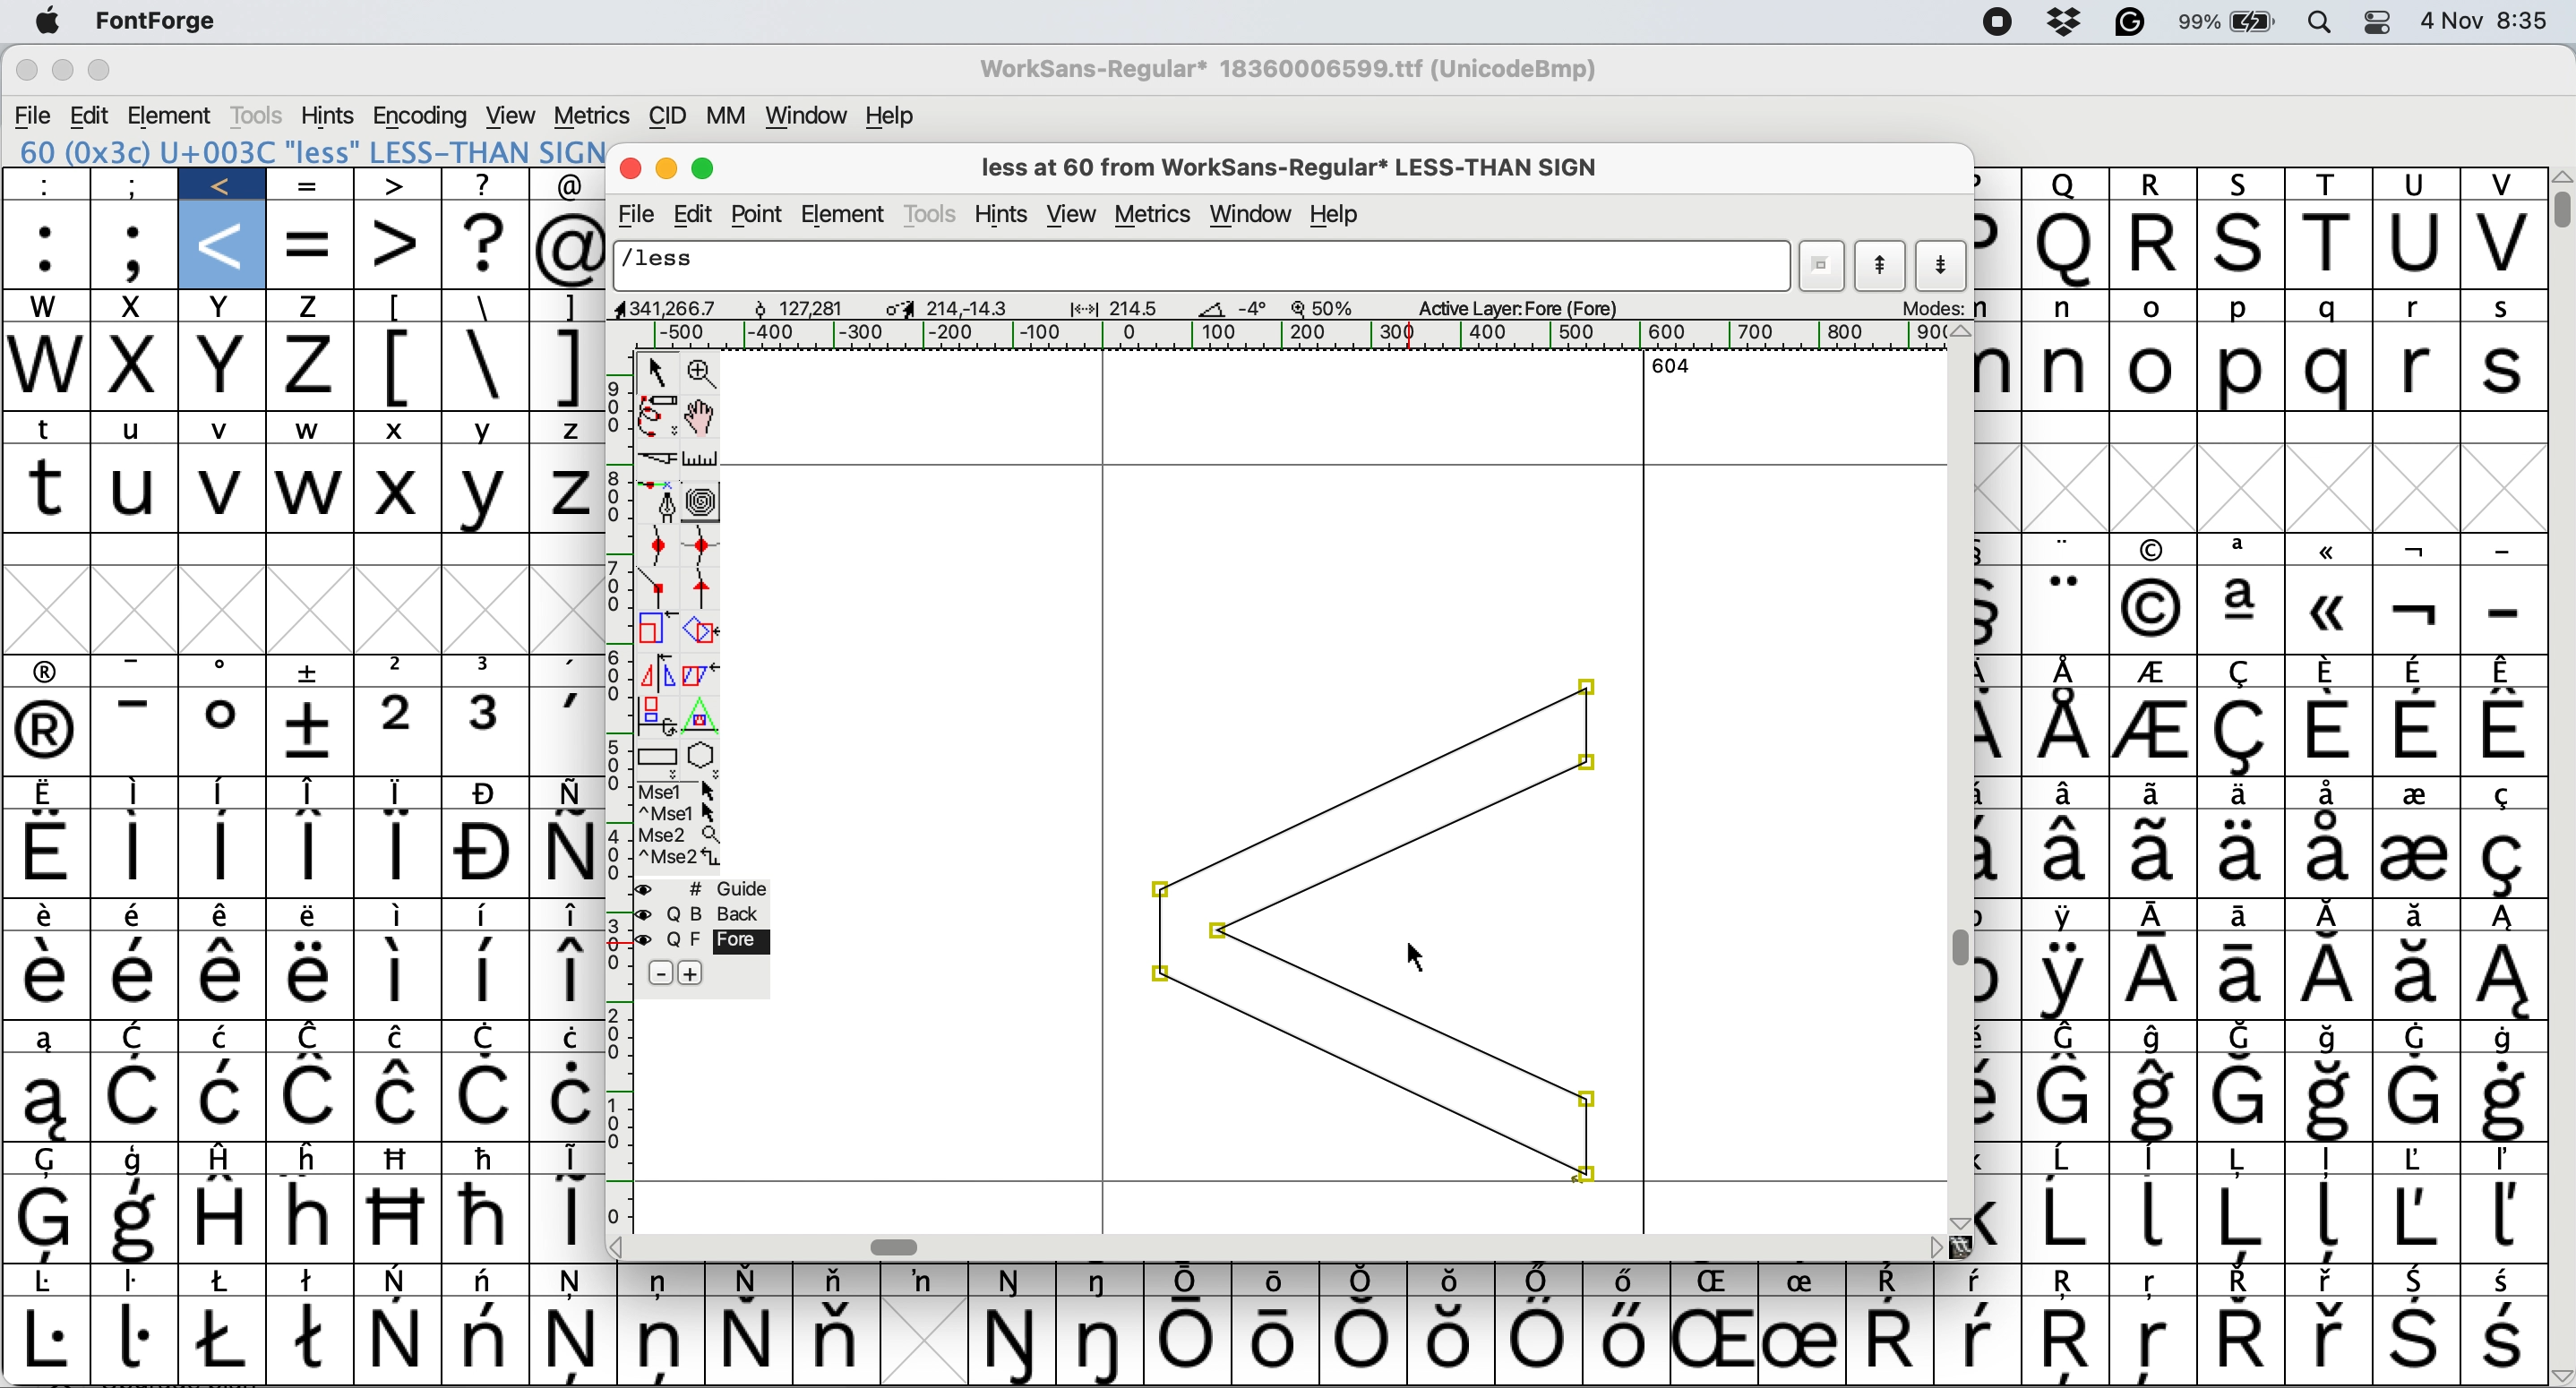  What do you see at coordinates (2065, 1161) in the screenshot?
I see `Symbol` at bounding box center [2065, 1161].